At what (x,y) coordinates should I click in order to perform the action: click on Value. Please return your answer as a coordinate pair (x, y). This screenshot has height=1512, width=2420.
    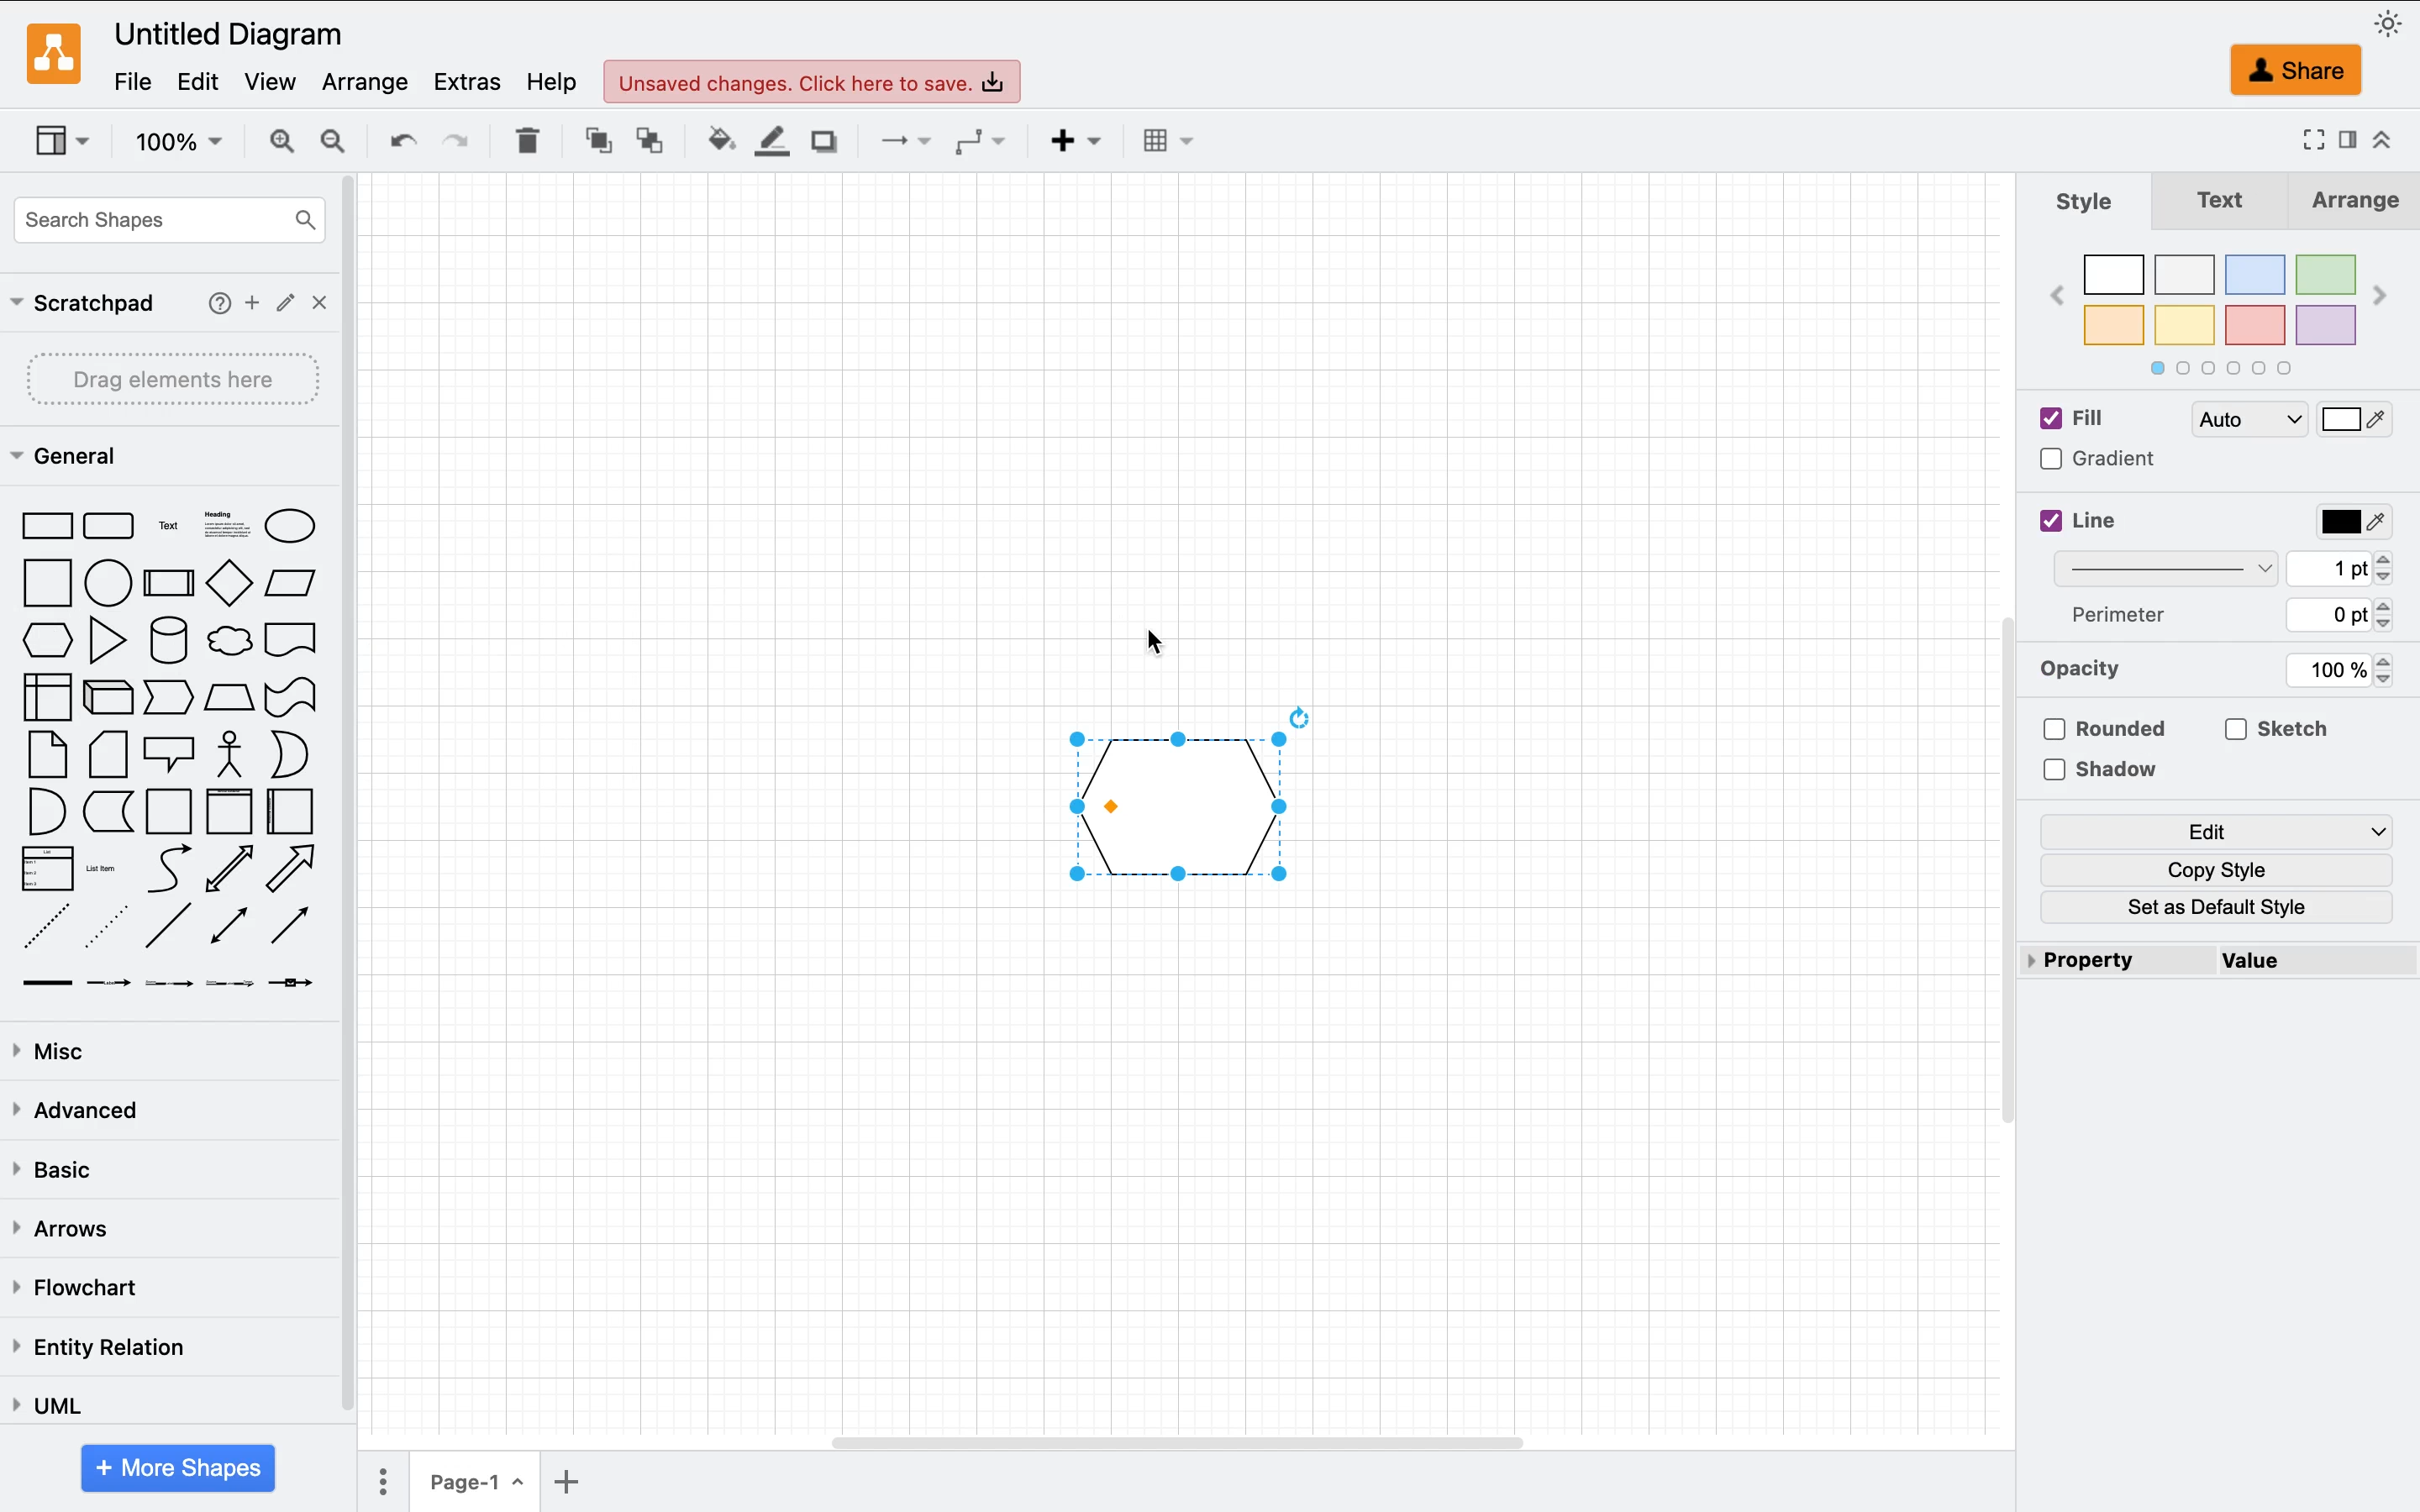
    Looking at the image, I should click on (2322, 968).